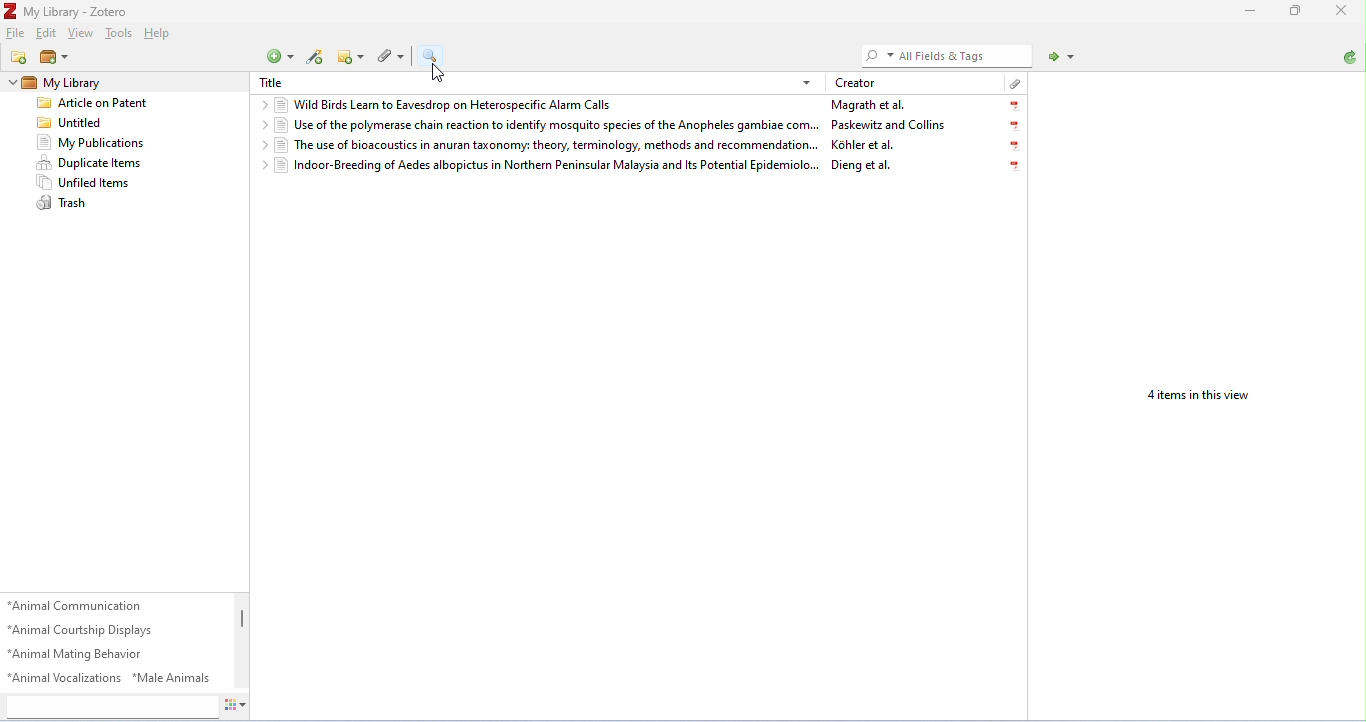 Image resolution: width=1366 pixels, height=722 pixels. I want to click on Köhler et al., so click(861, 145).